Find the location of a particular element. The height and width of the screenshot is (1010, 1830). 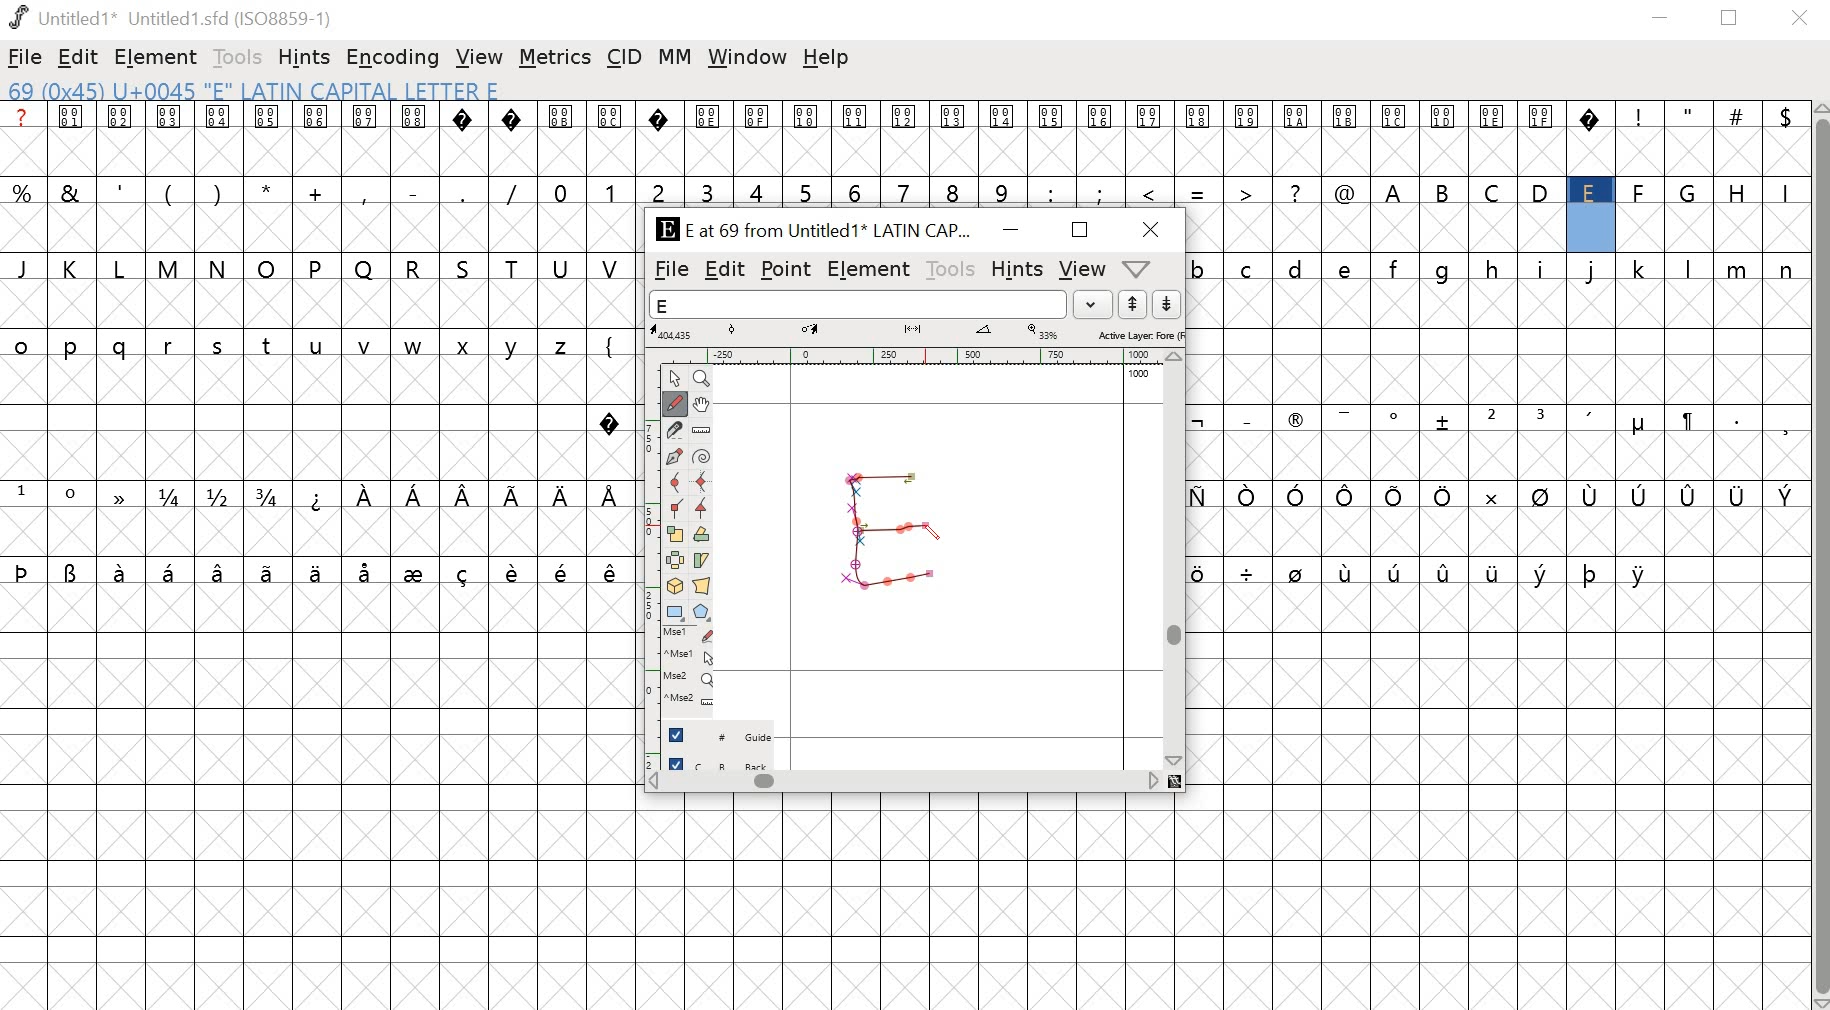

empty cells is located at coordinates (317, 532).